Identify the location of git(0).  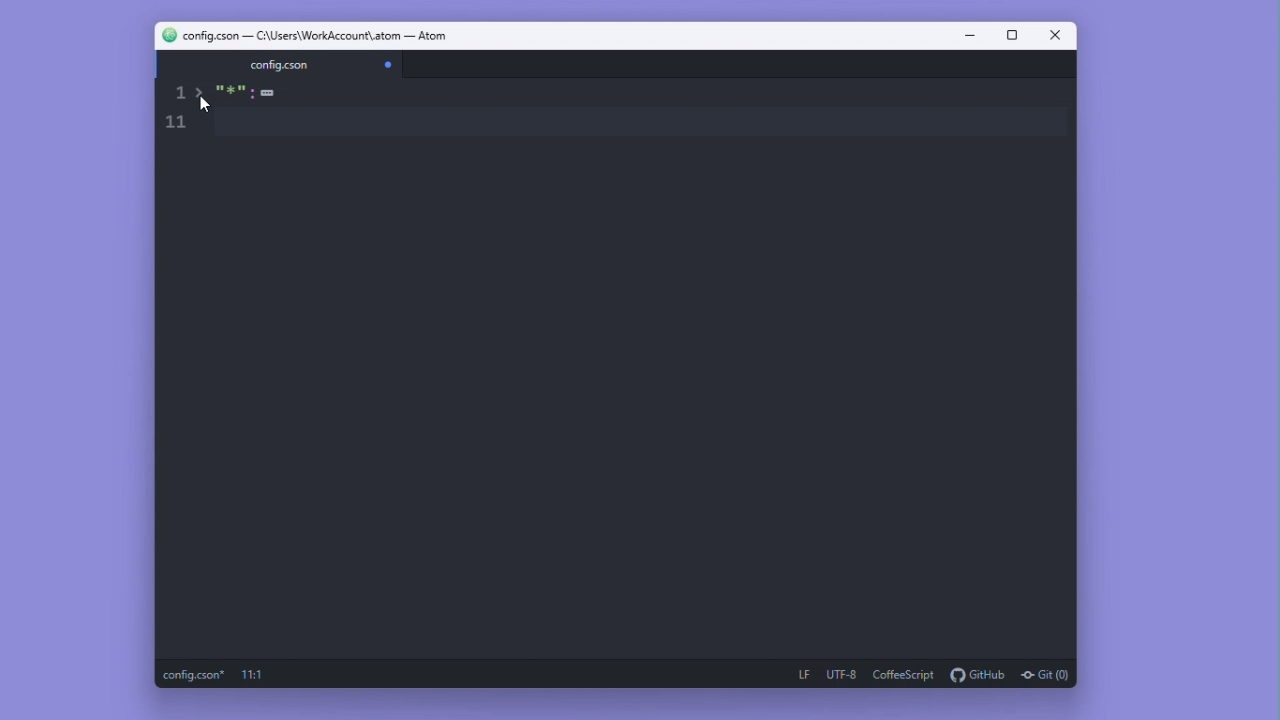
(1050, 675).